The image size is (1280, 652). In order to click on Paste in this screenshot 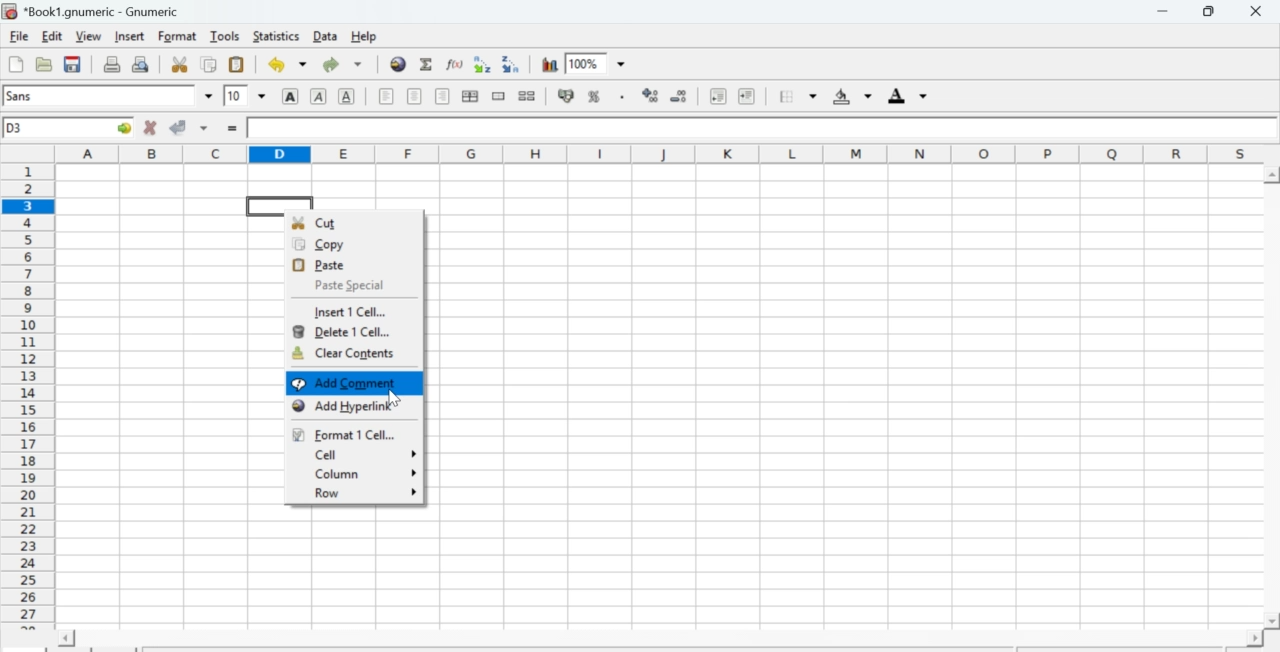, I will do `click(237, 66)`.